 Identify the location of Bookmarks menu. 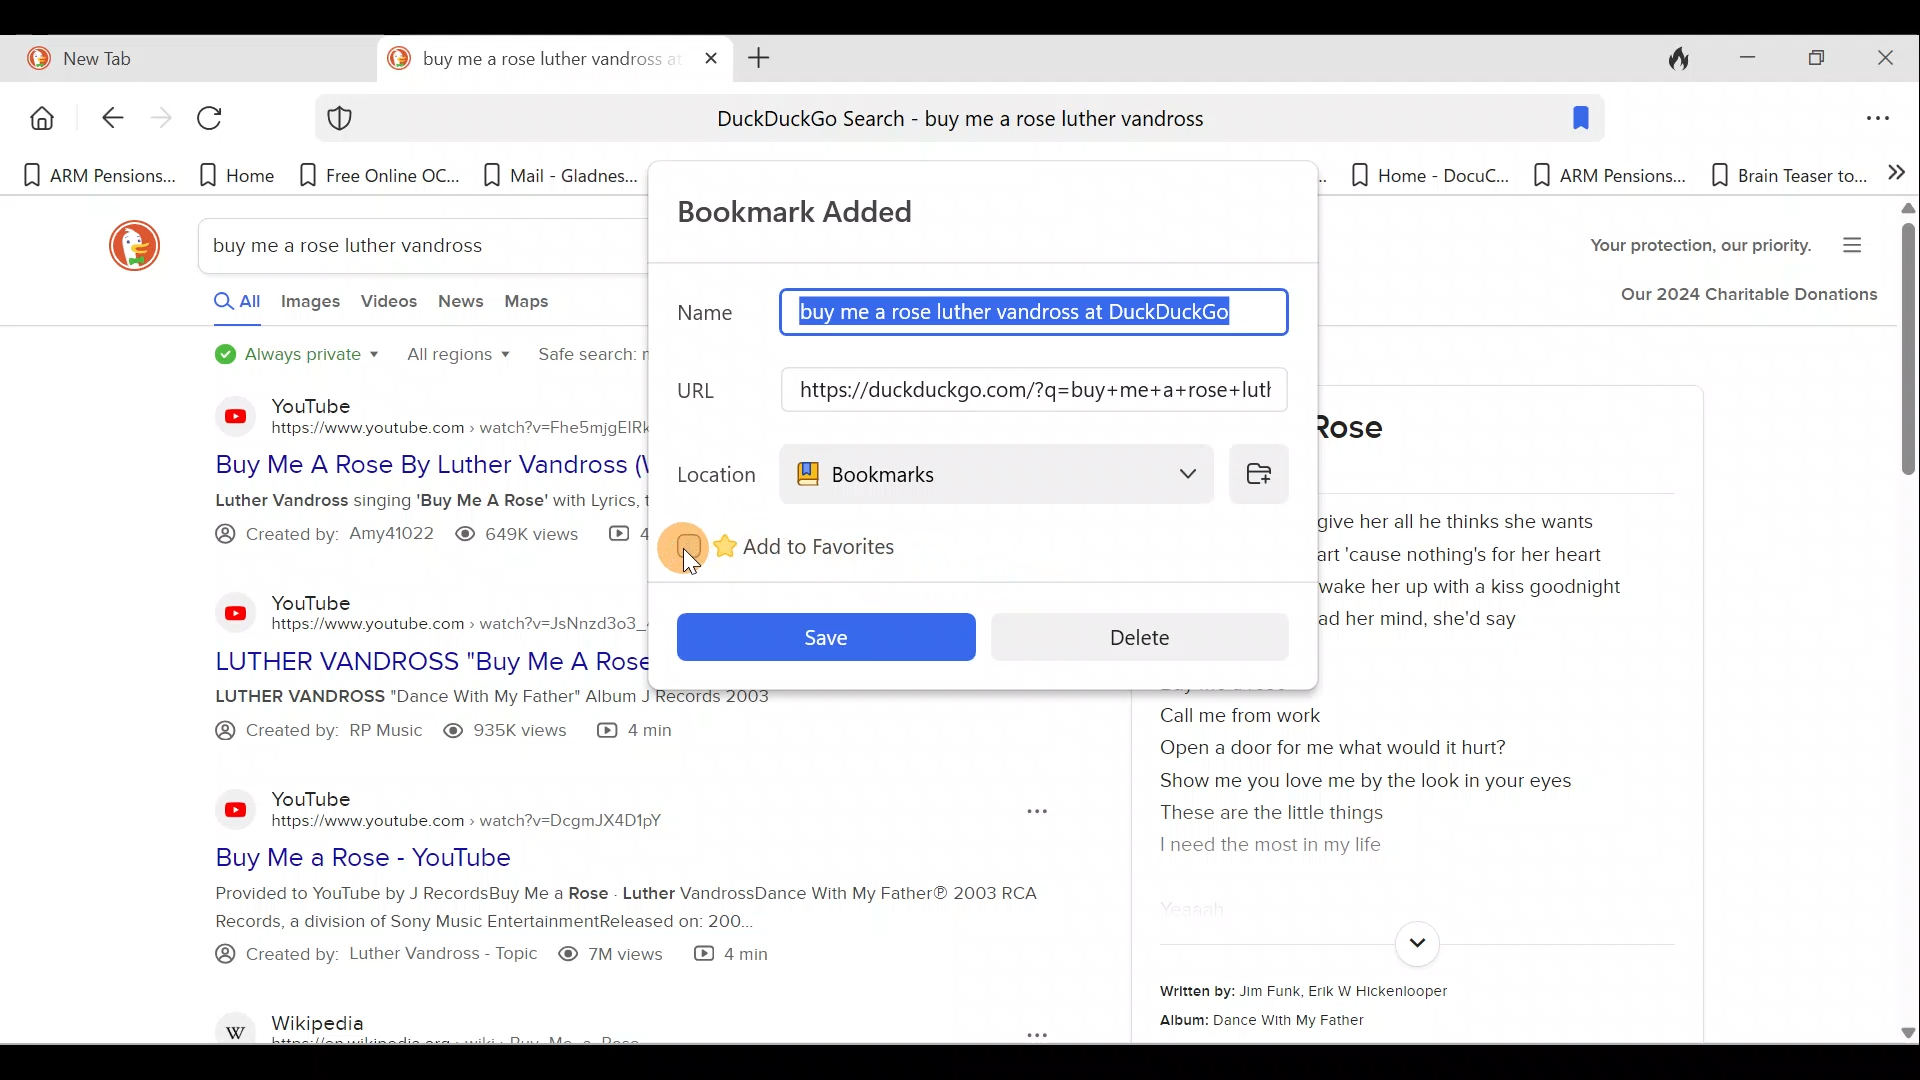
(998, 473).